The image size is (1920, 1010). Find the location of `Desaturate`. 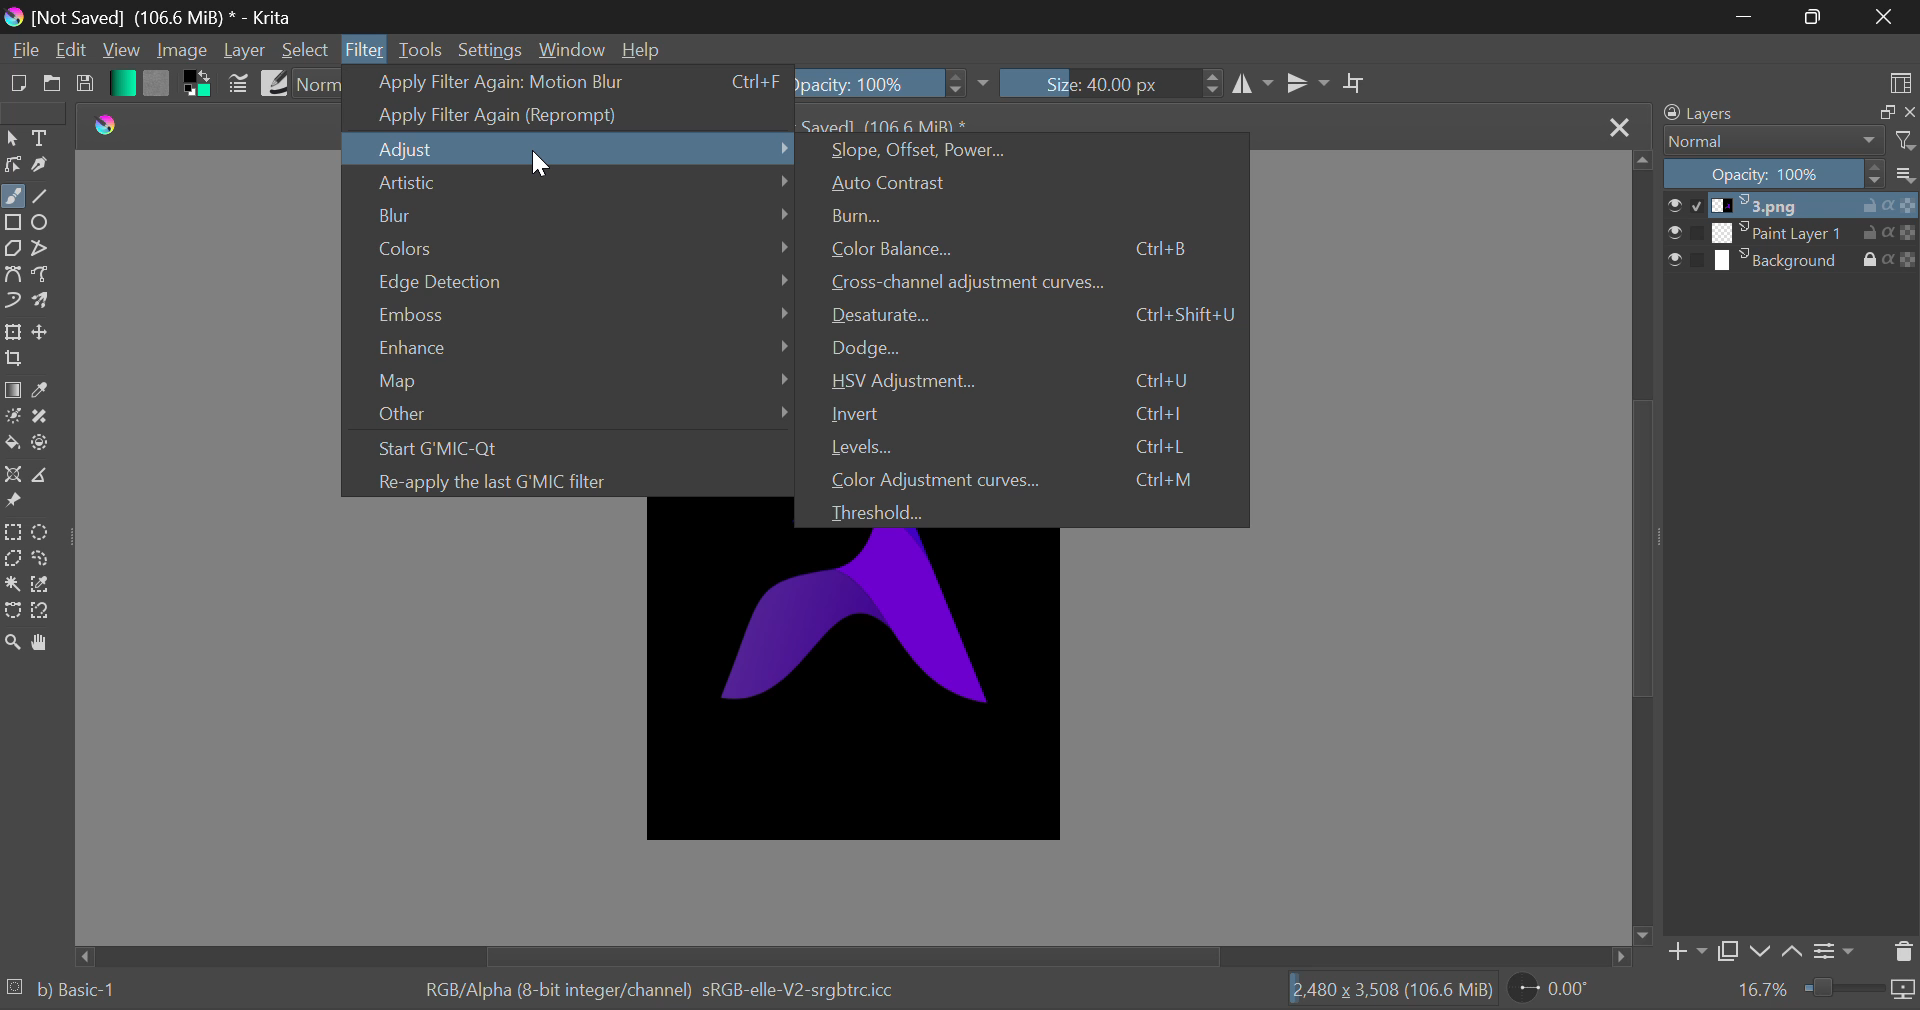

Desaturate is located at coordinates (1031, 317).